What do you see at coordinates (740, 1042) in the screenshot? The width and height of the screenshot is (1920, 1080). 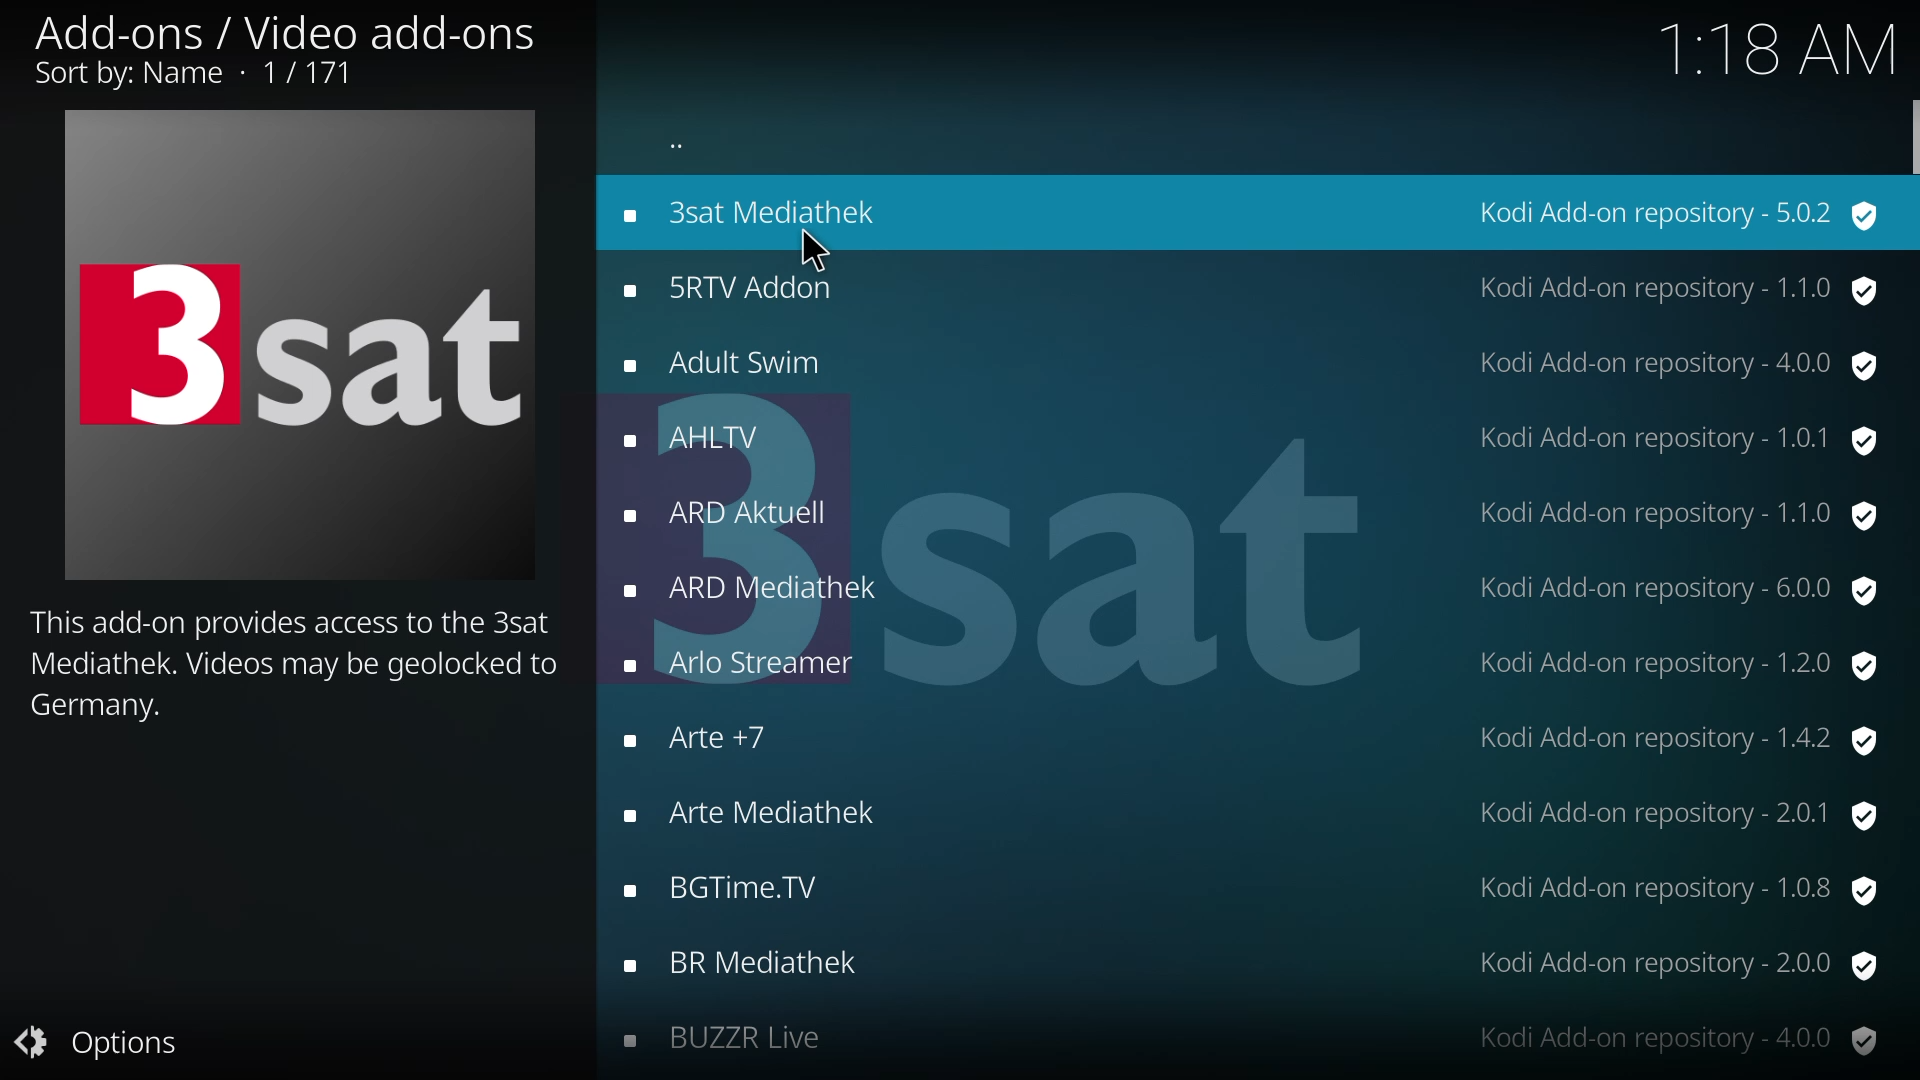 I see `add-ons` at bounding box center [740, 1042].